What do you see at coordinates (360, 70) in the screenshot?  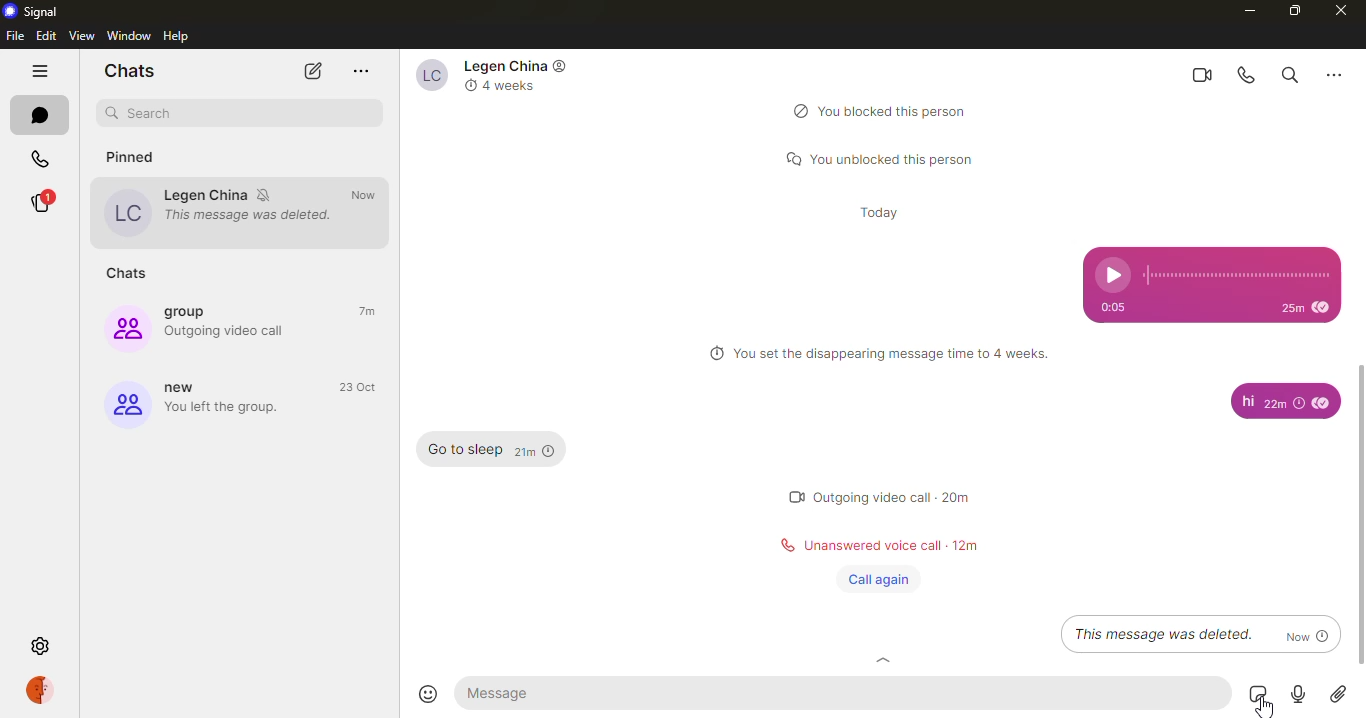 I see `more` at bounding box center [360, 70].